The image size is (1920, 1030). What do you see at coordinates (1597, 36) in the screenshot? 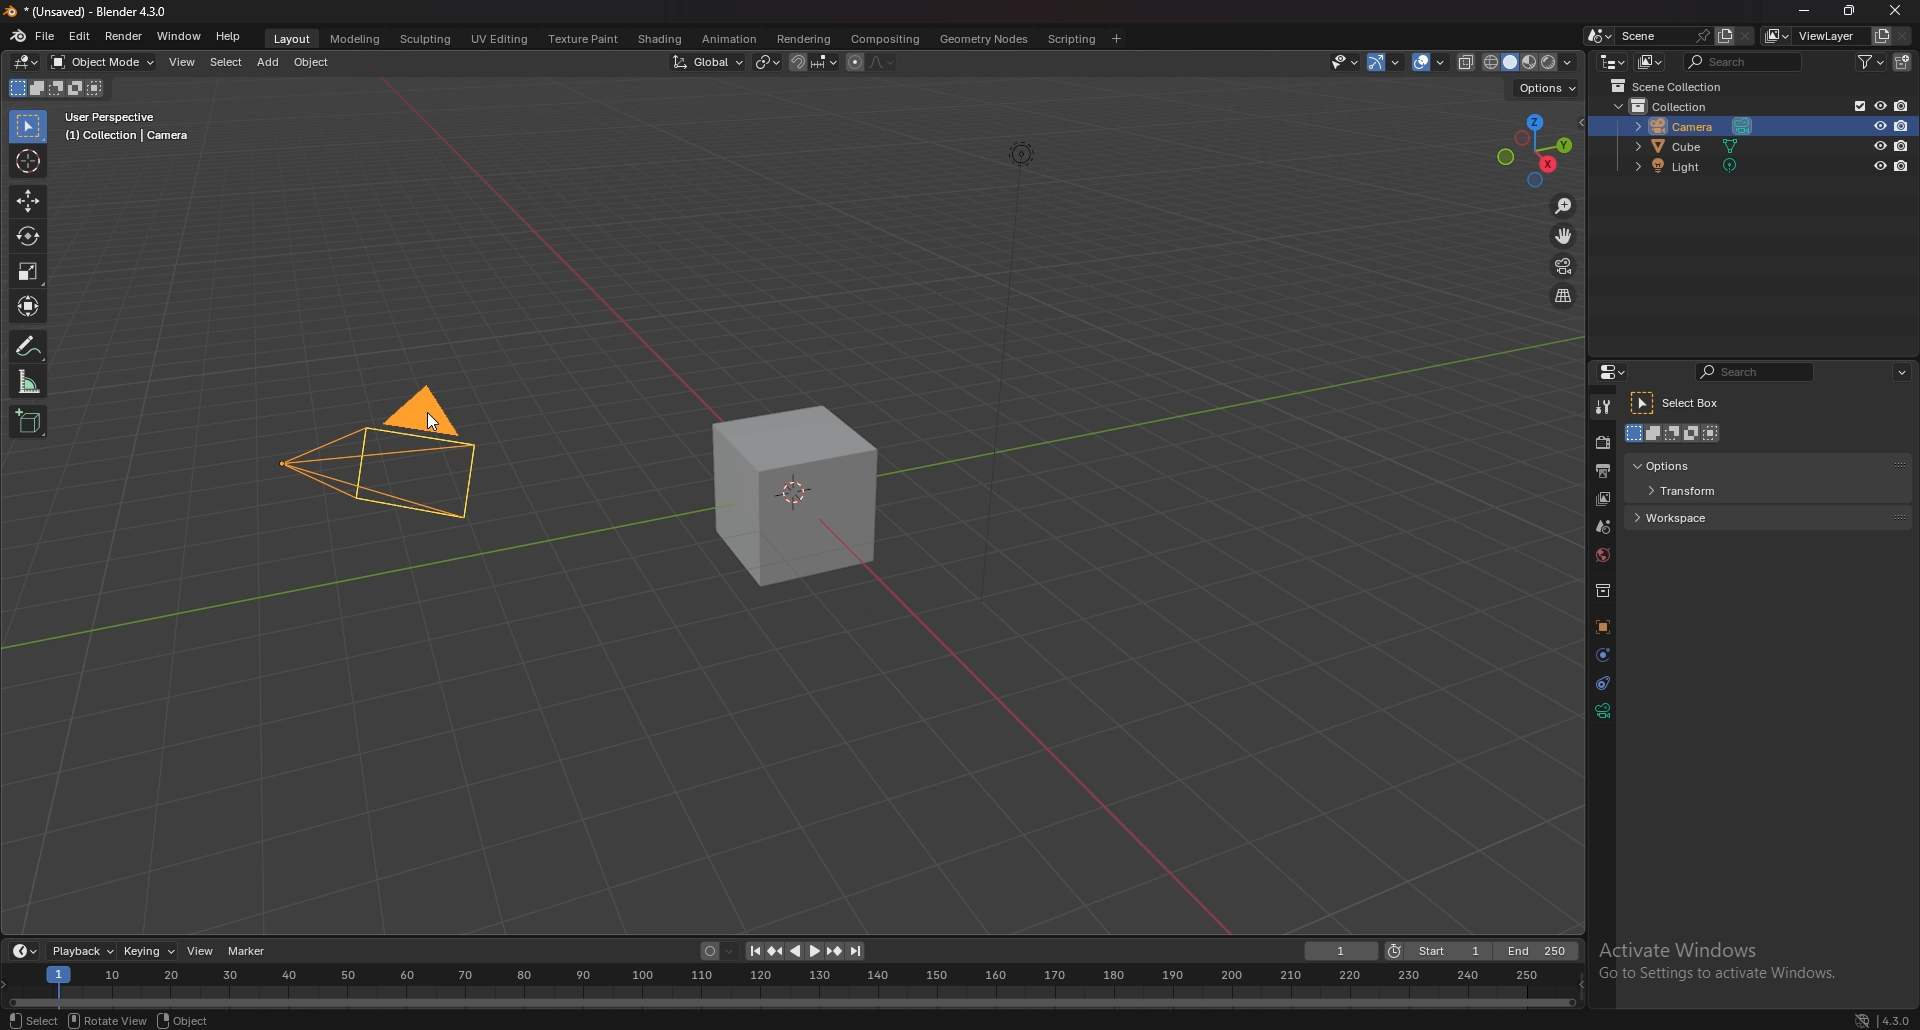
I see `browse scene` at bounding box center [1597, 36].